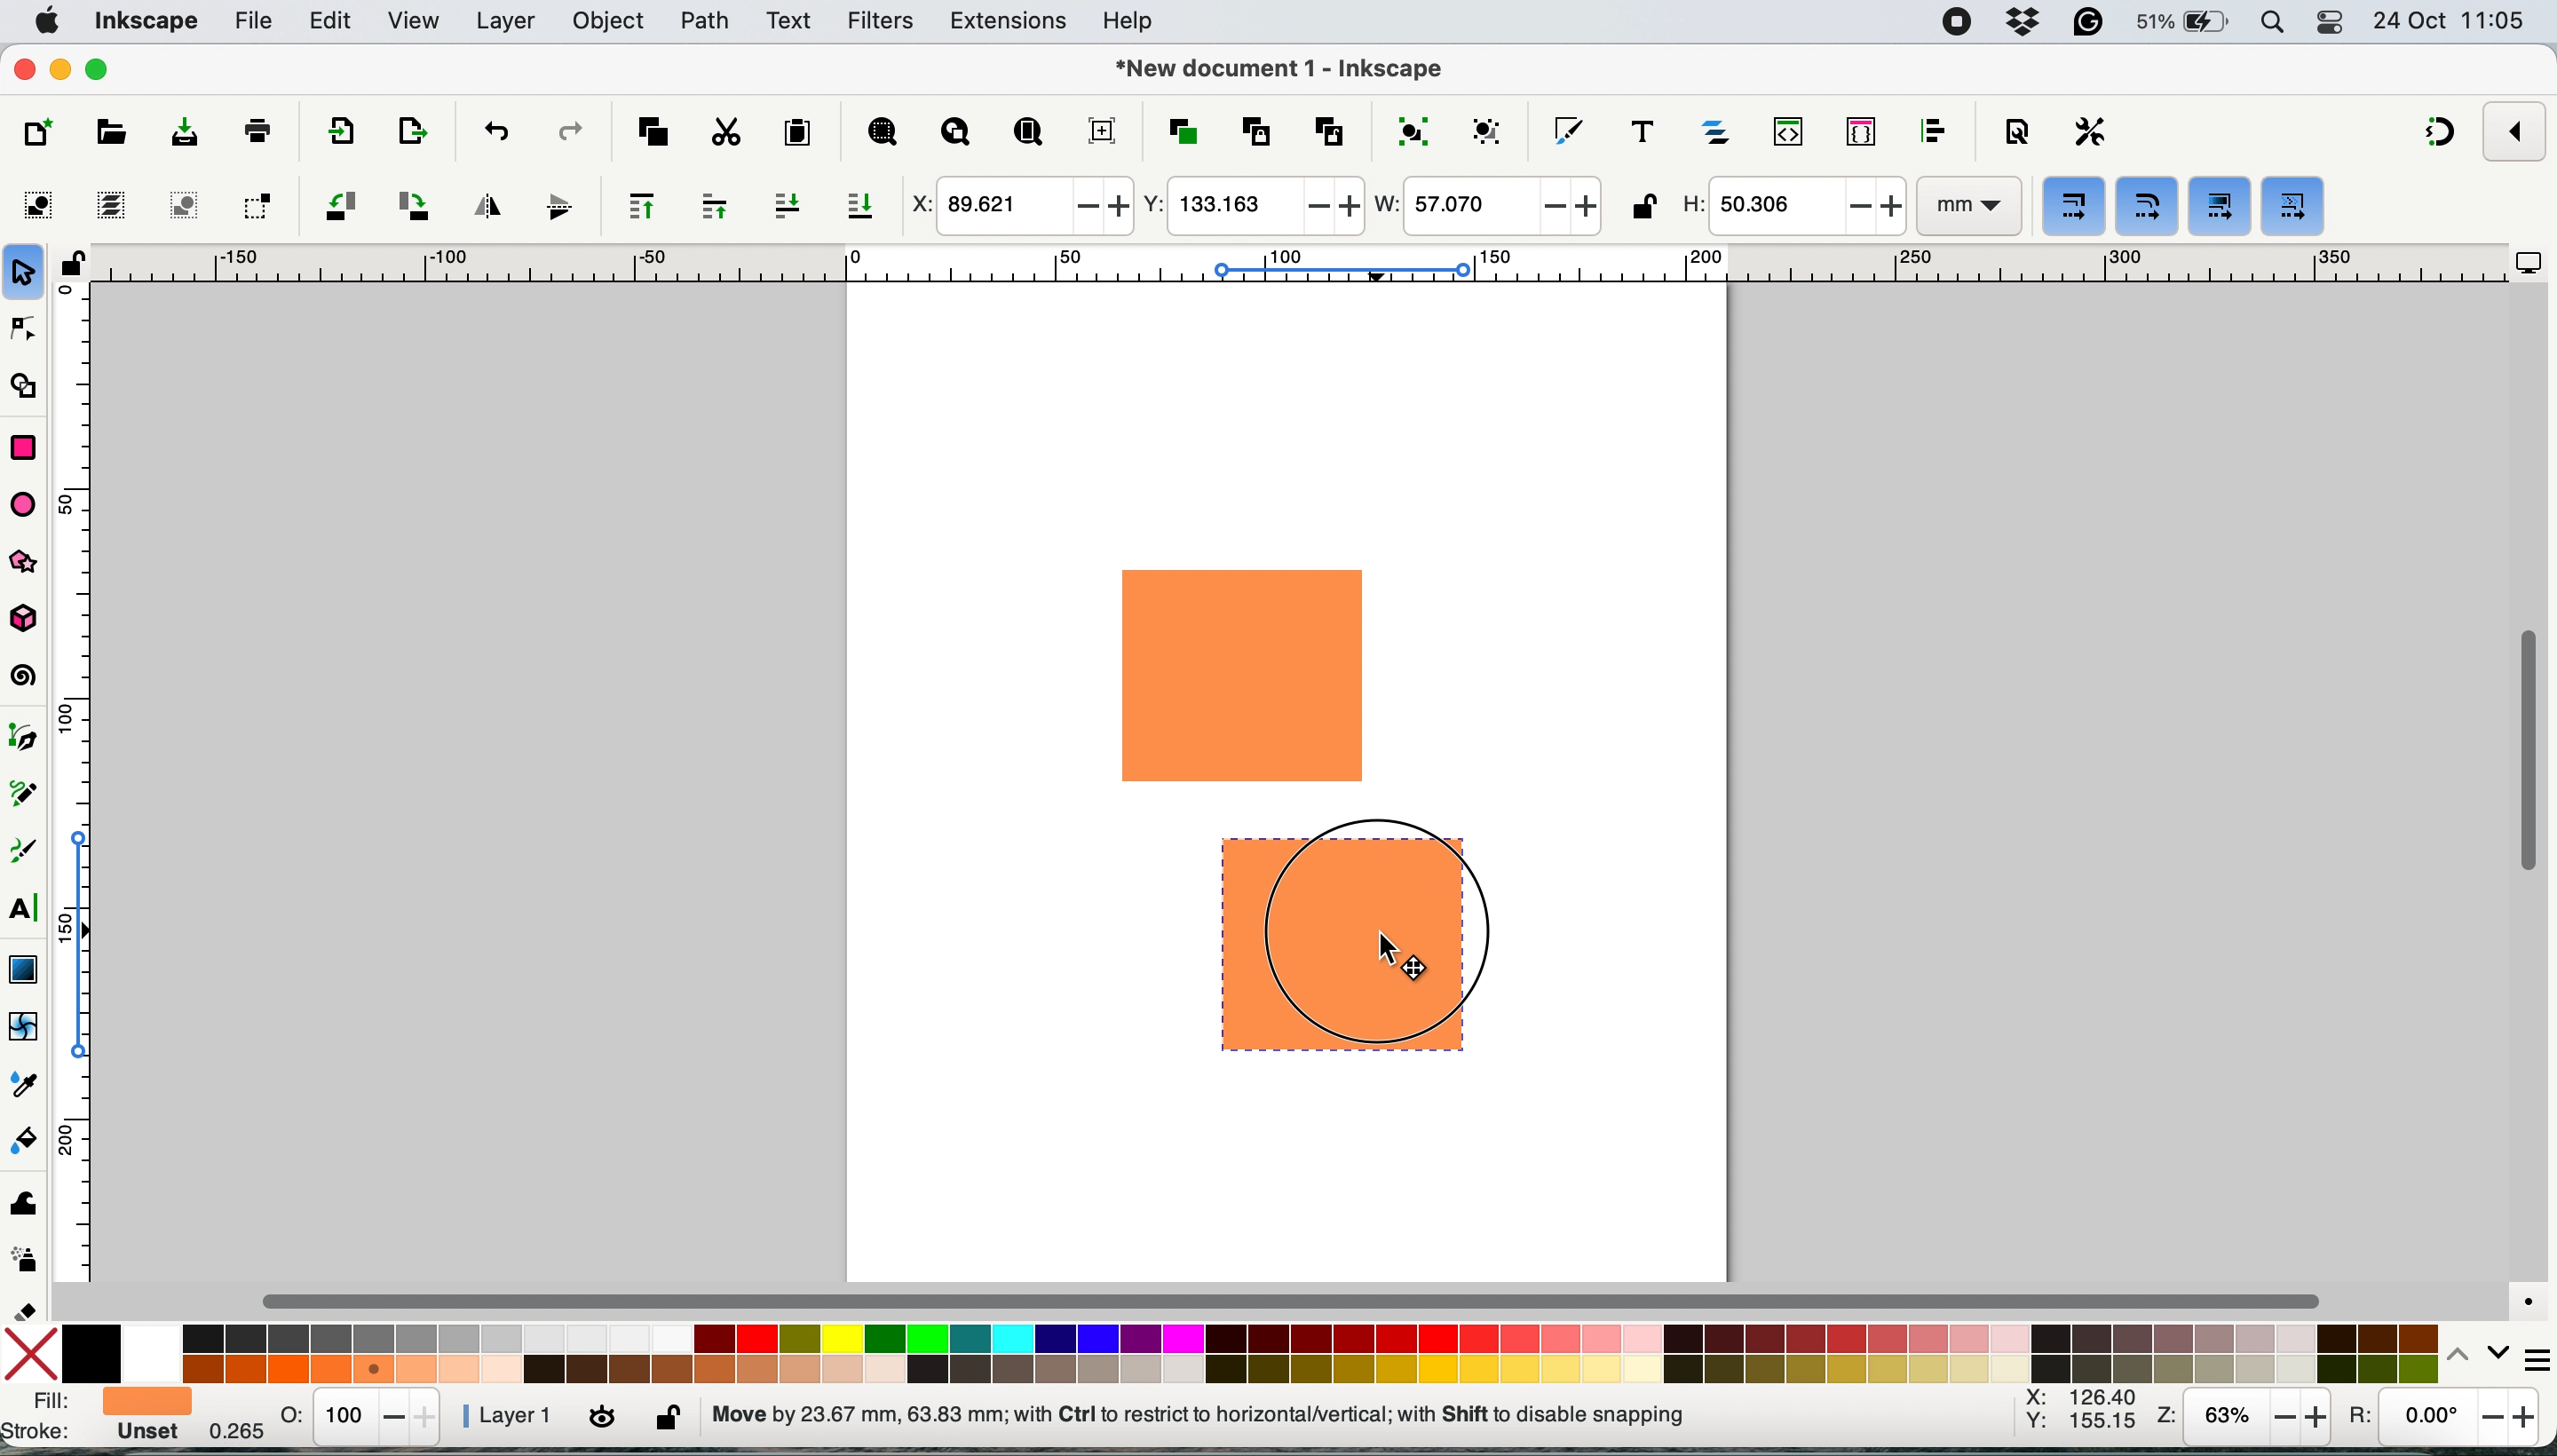 This screenshot has height=1456, width=2557. Describe the element at coordinates (1236, 1415) in the screenshot. I see `no objects selected` at that location.